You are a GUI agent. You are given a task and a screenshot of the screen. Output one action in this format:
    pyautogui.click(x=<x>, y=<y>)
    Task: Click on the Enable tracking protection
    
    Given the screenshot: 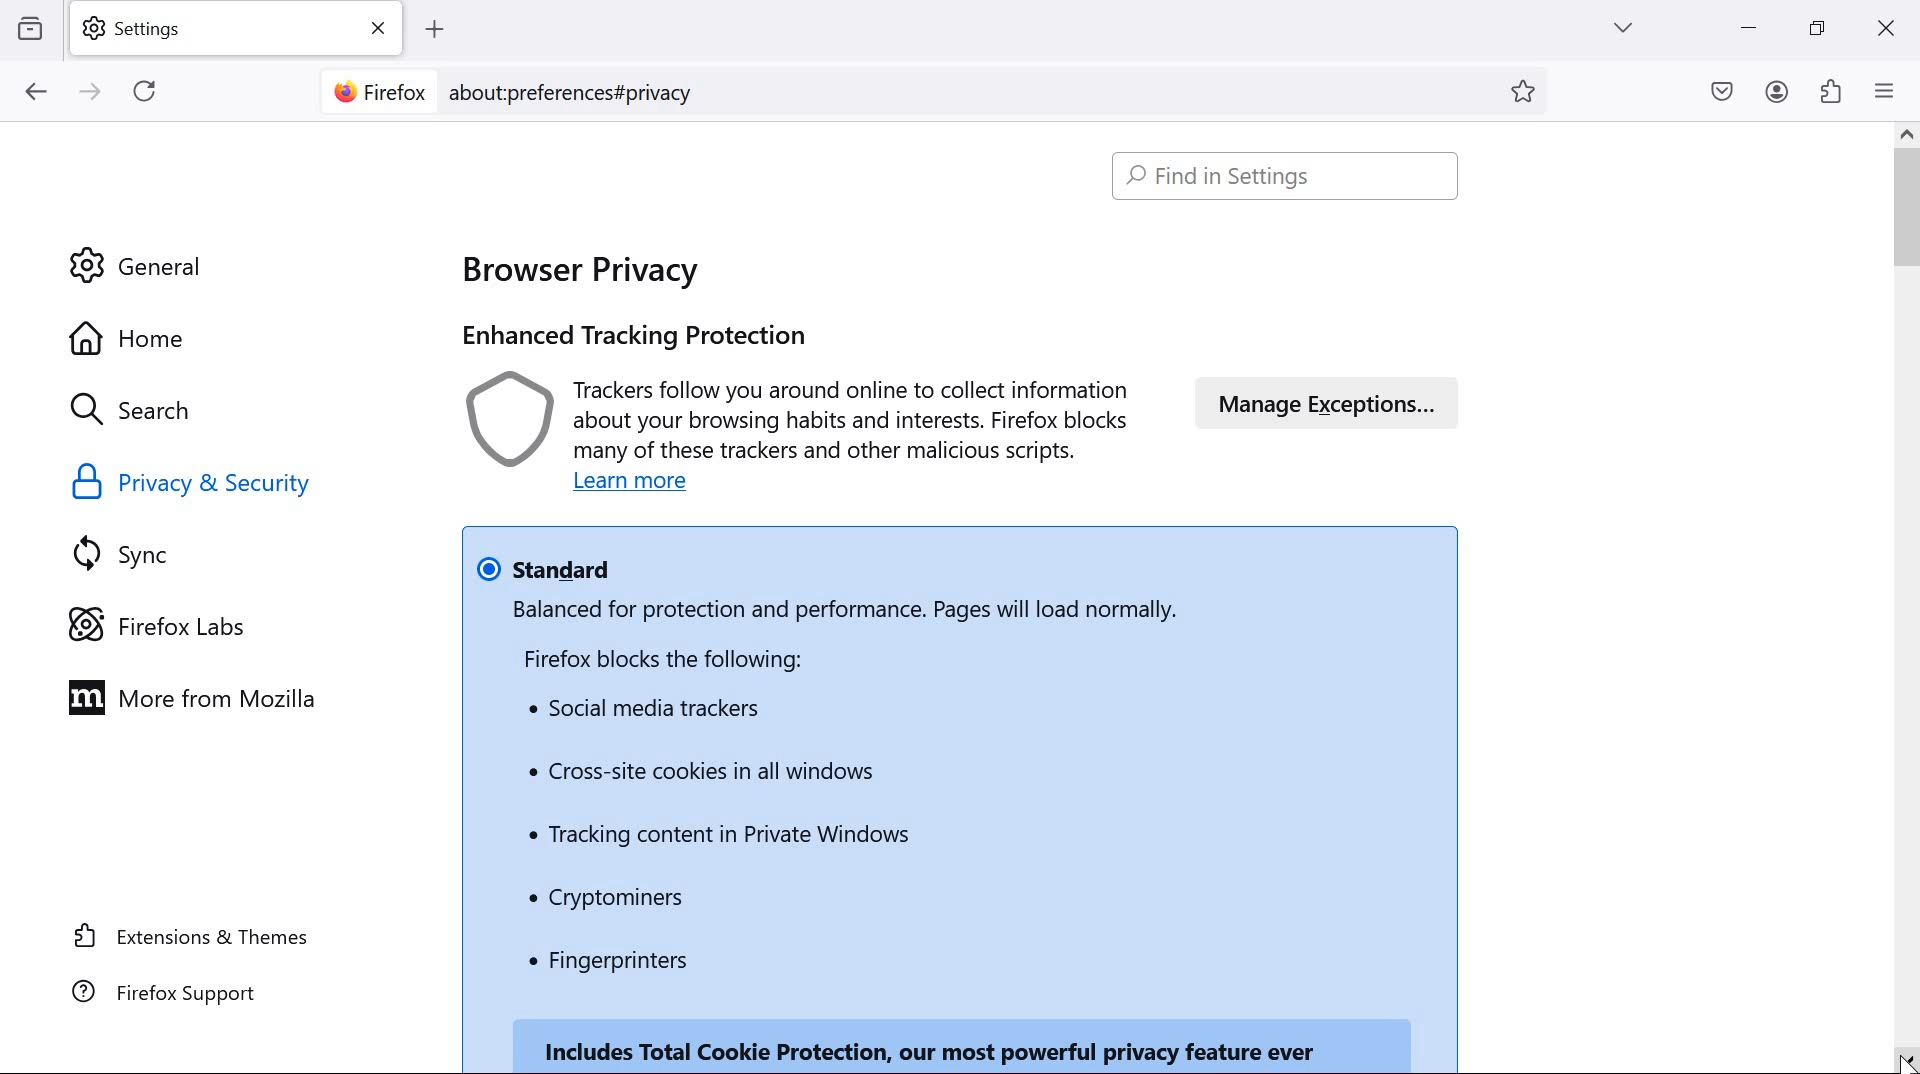 What is the action you would take?
    pyautogui.click(x=648, y=334)
    